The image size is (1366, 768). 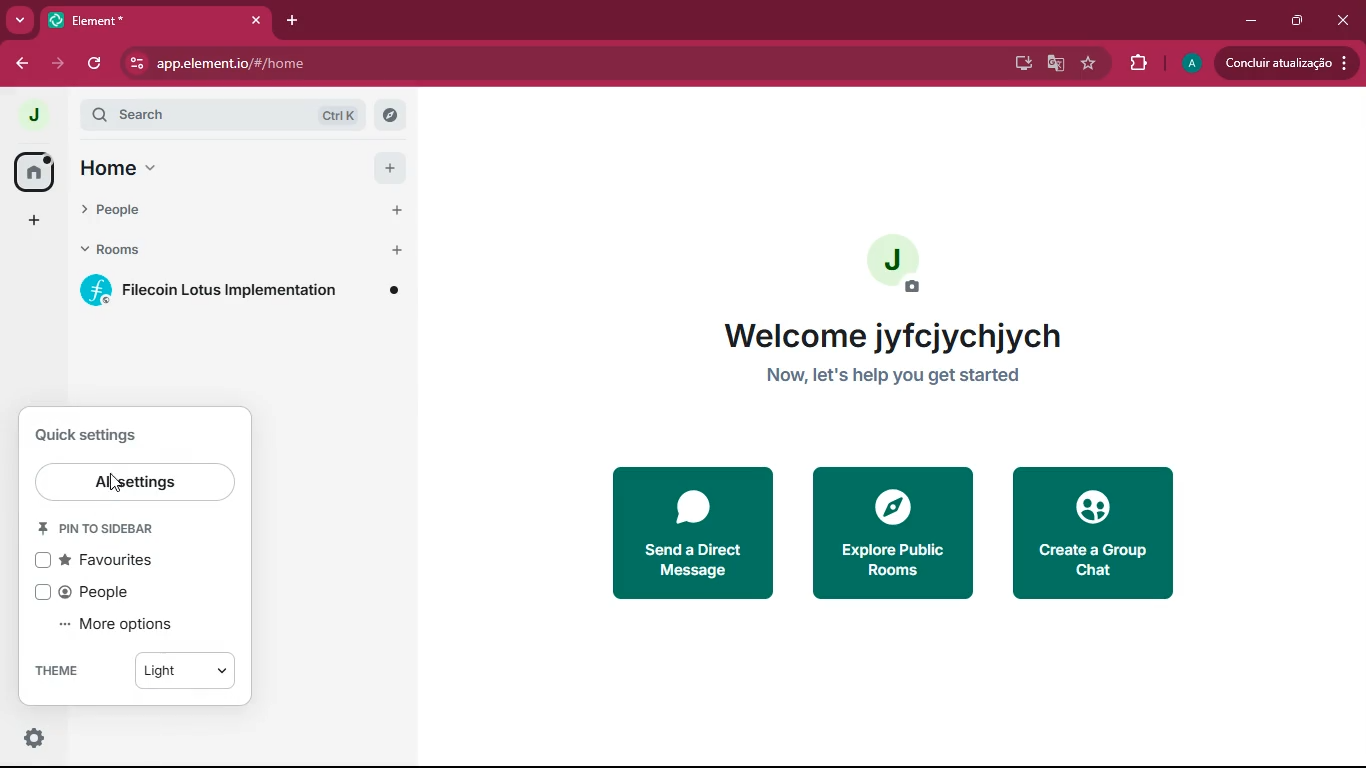 What do you see at coordinates (1054, 64) in the screenshot?
I see `google translate` at bounding box center [1054, 64].